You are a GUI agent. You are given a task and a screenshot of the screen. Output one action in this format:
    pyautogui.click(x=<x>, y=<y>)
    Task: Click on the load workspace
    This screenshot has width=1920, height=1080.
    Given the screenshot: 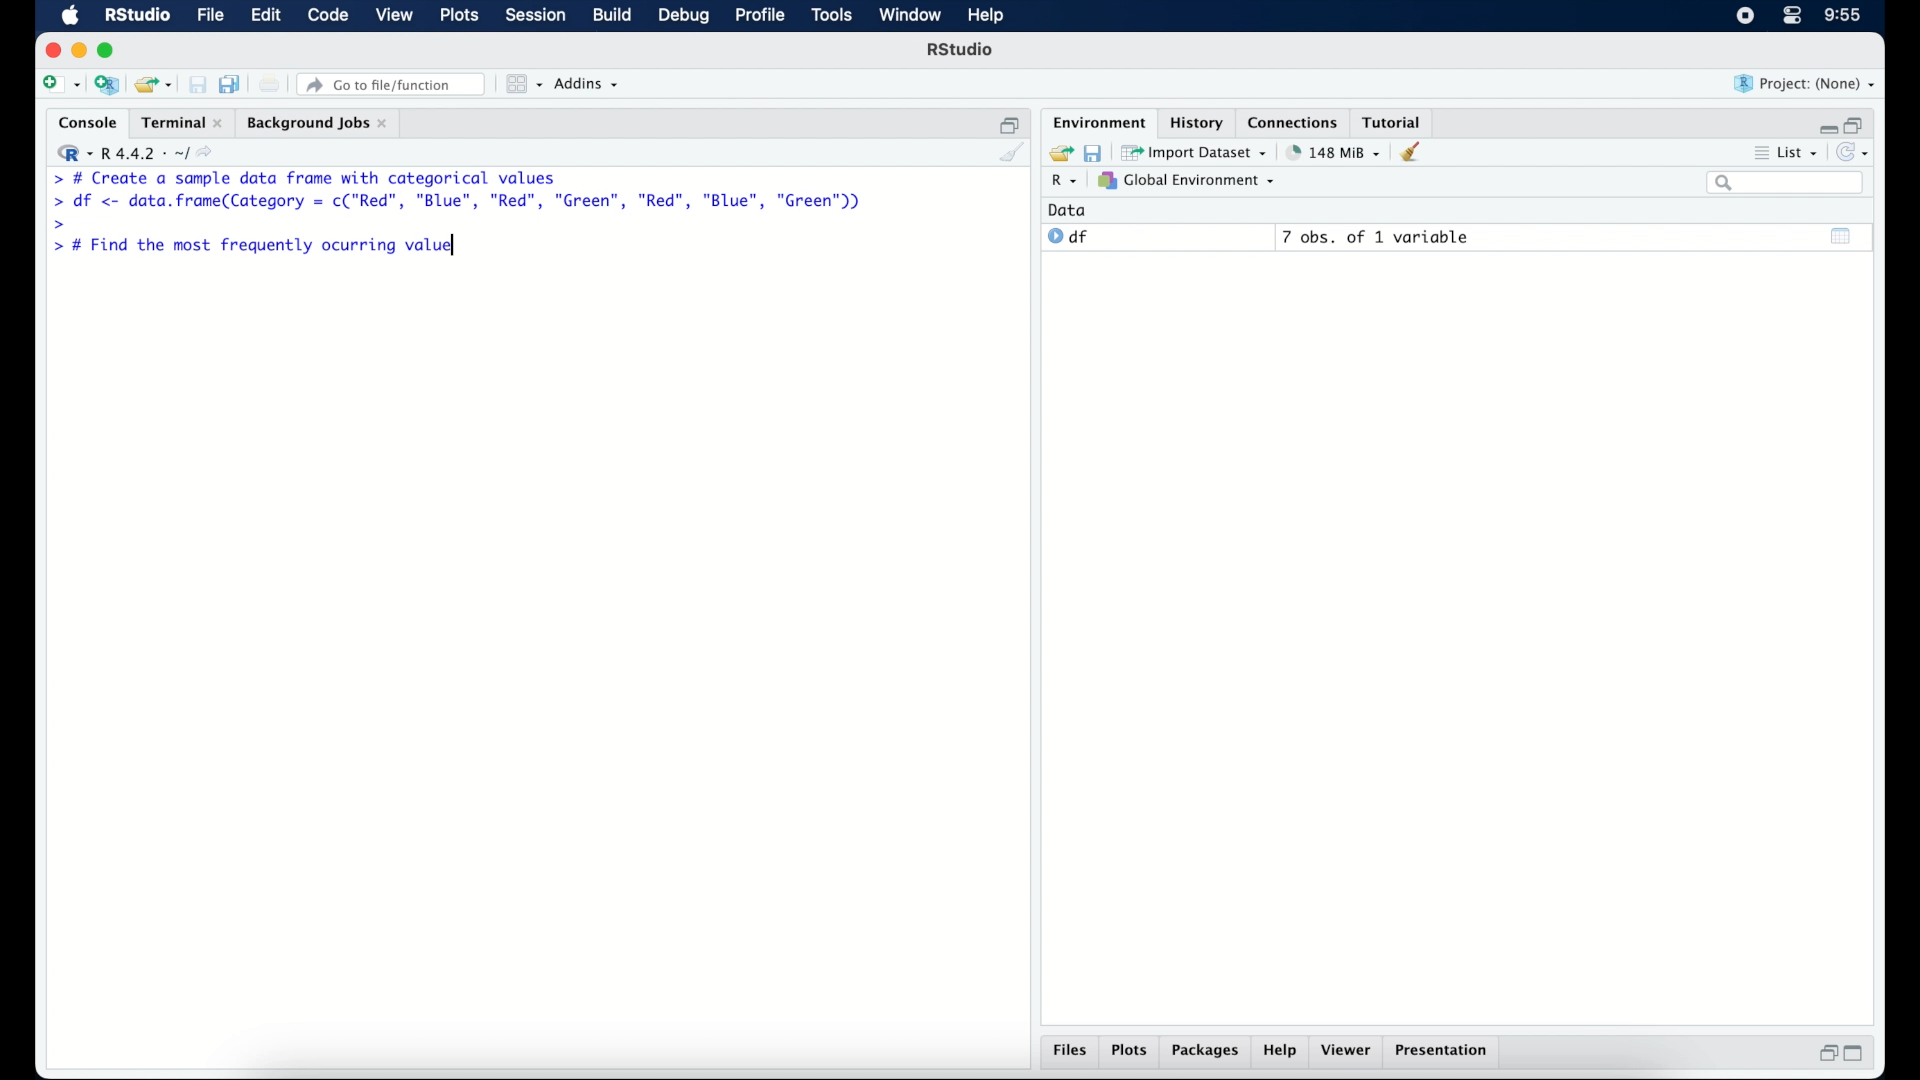 What is the action you would take?
    pyautogui.click(x=1058, y=150)
    